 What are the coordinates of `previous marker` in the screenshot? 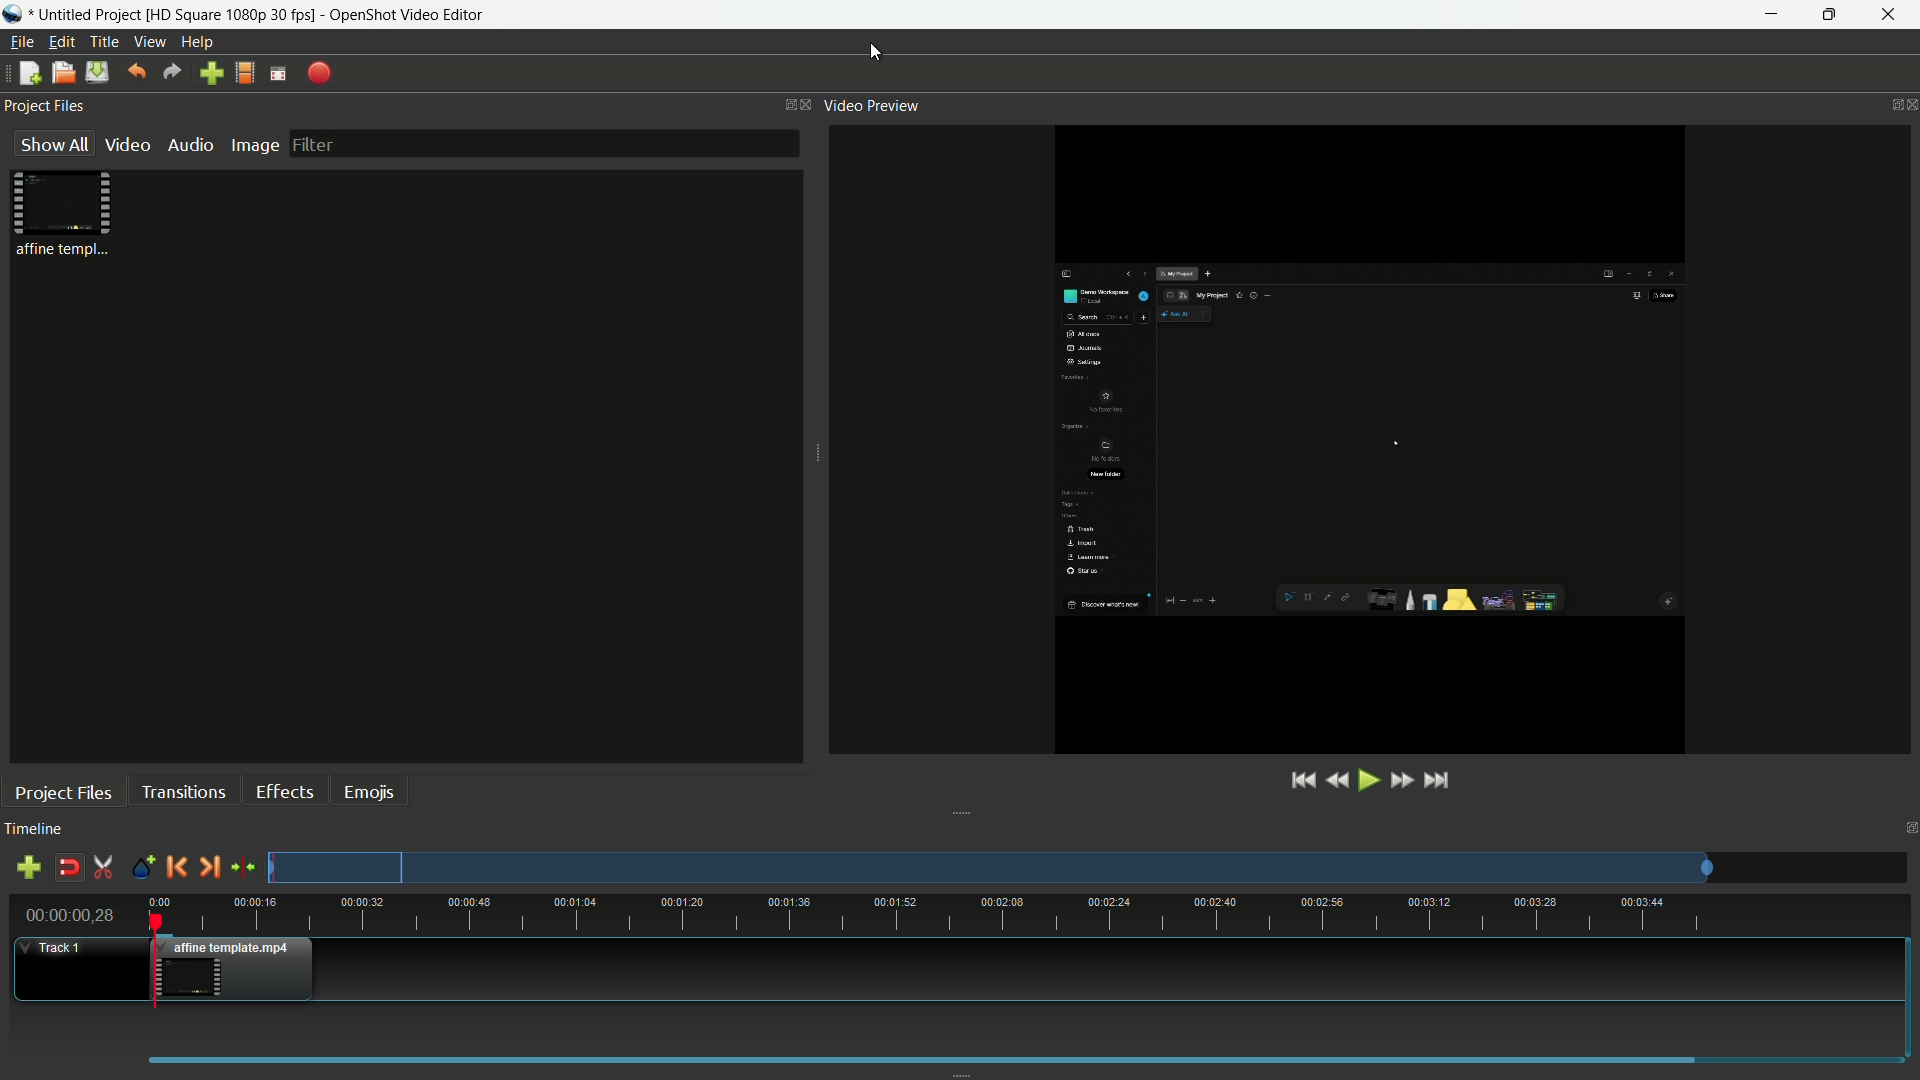 It's located at (176, 866).